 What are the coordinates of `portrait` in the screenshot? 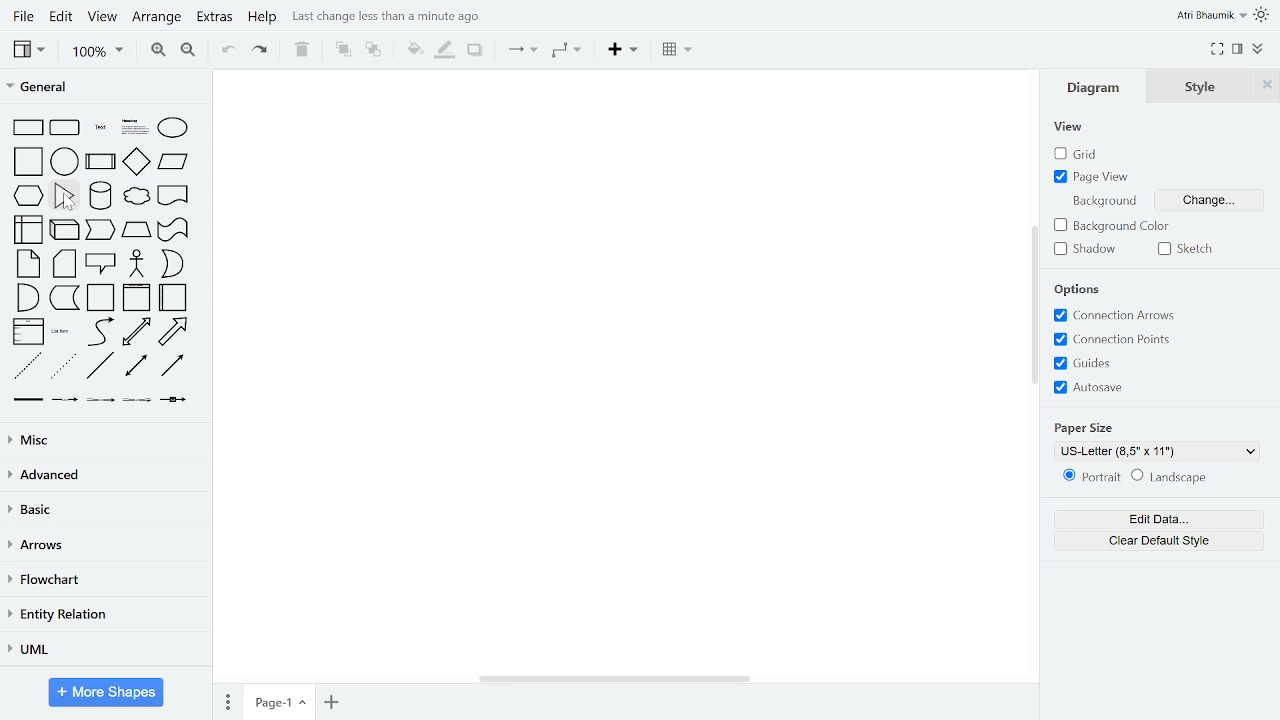 It's located at (1088, 476).